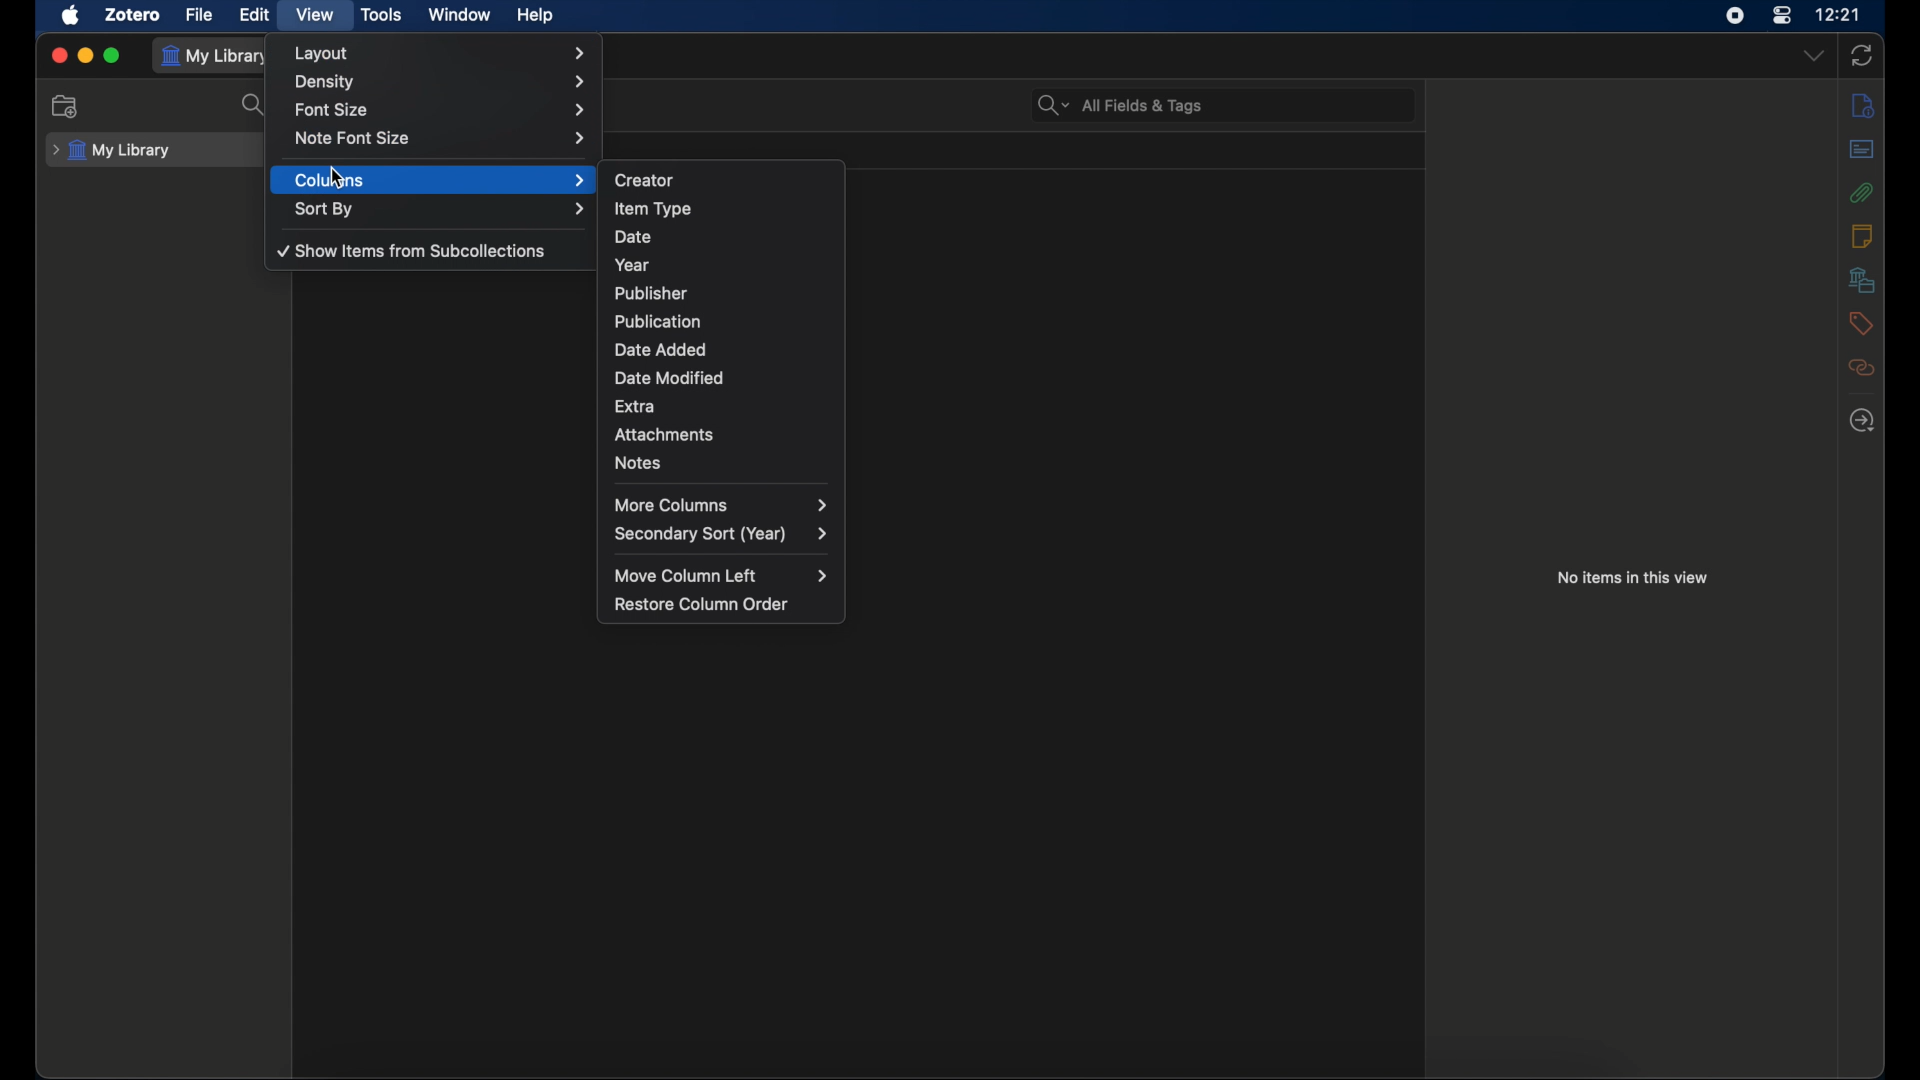 The image size is (1920, 1080). I want to click on notes, so click(1862, 236).